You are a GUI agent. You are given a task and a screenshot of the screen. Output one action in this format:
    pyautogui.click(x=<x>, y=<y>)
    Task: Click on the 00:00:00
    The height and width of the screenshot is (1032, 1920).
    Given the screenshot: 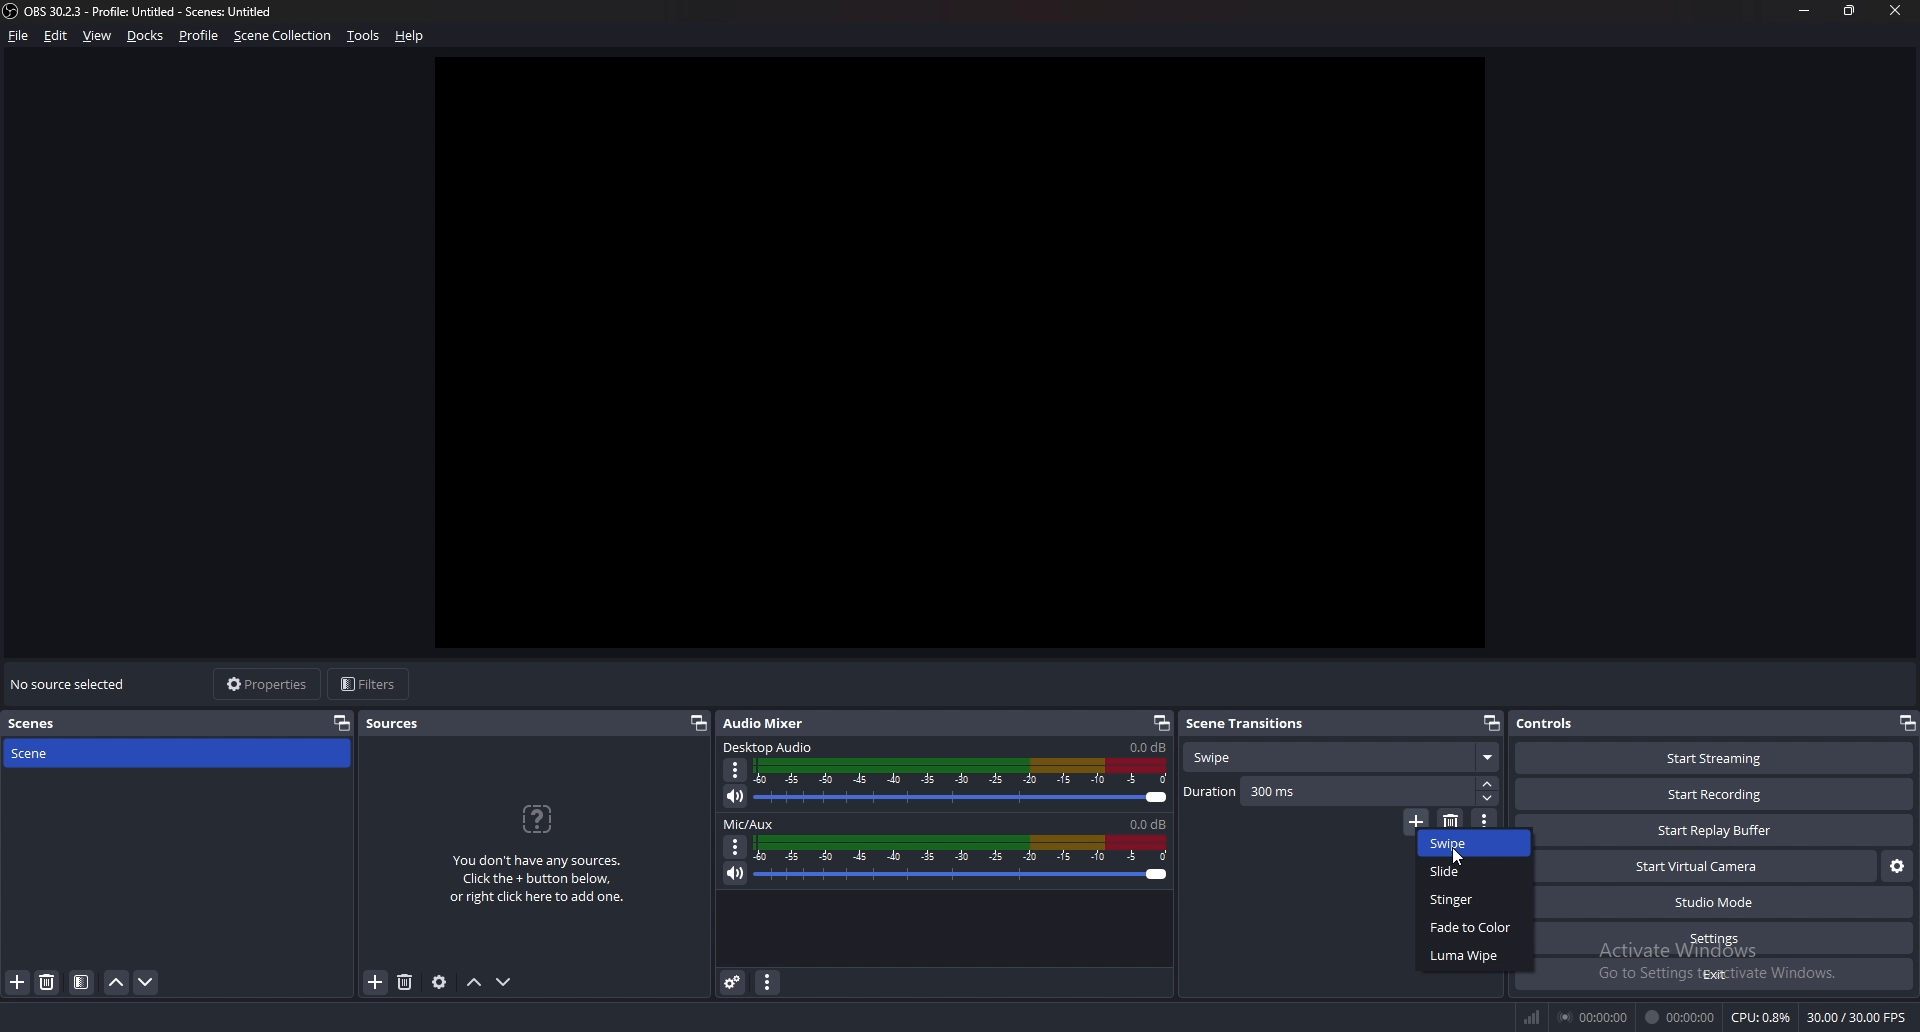 What is the action you would take?
    pyautogui.click(x=1594, y=1018)
    